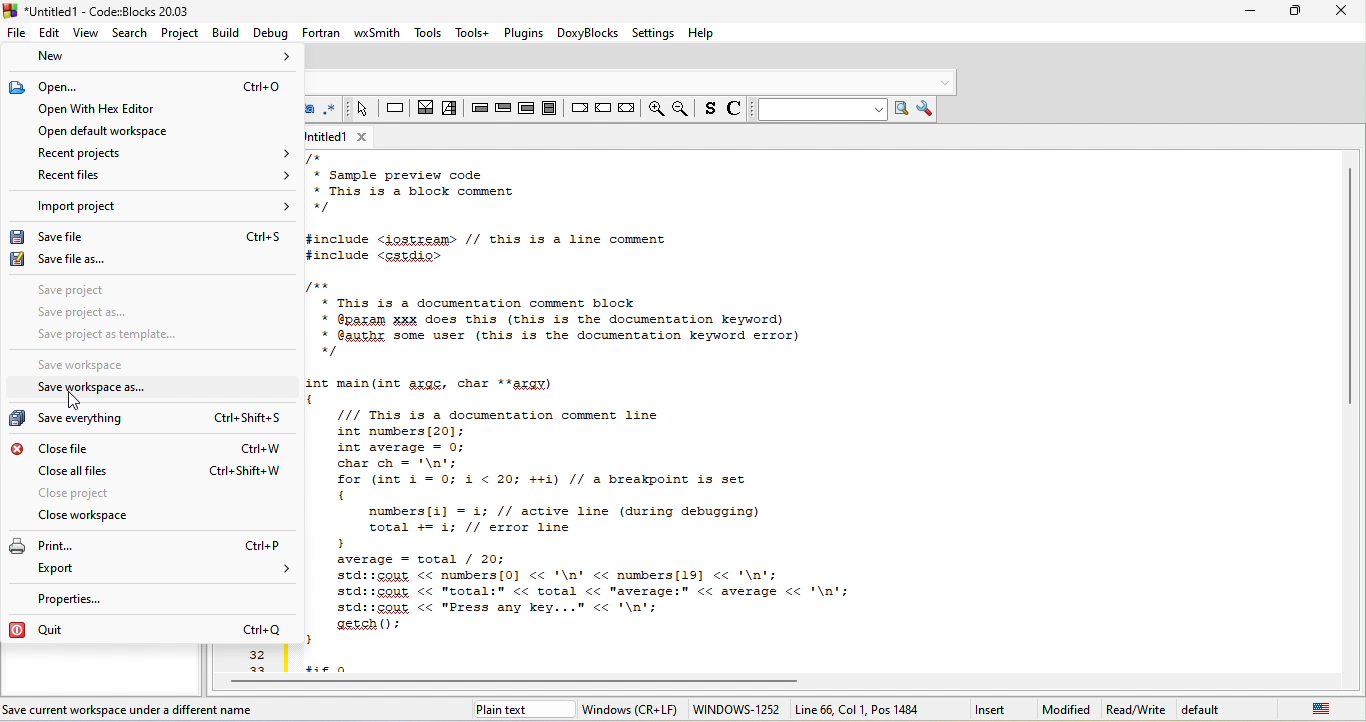  What do you see at coordinates (164, 153) in the screenshot?
I see `recent projects` at bounding box center [164, 153].